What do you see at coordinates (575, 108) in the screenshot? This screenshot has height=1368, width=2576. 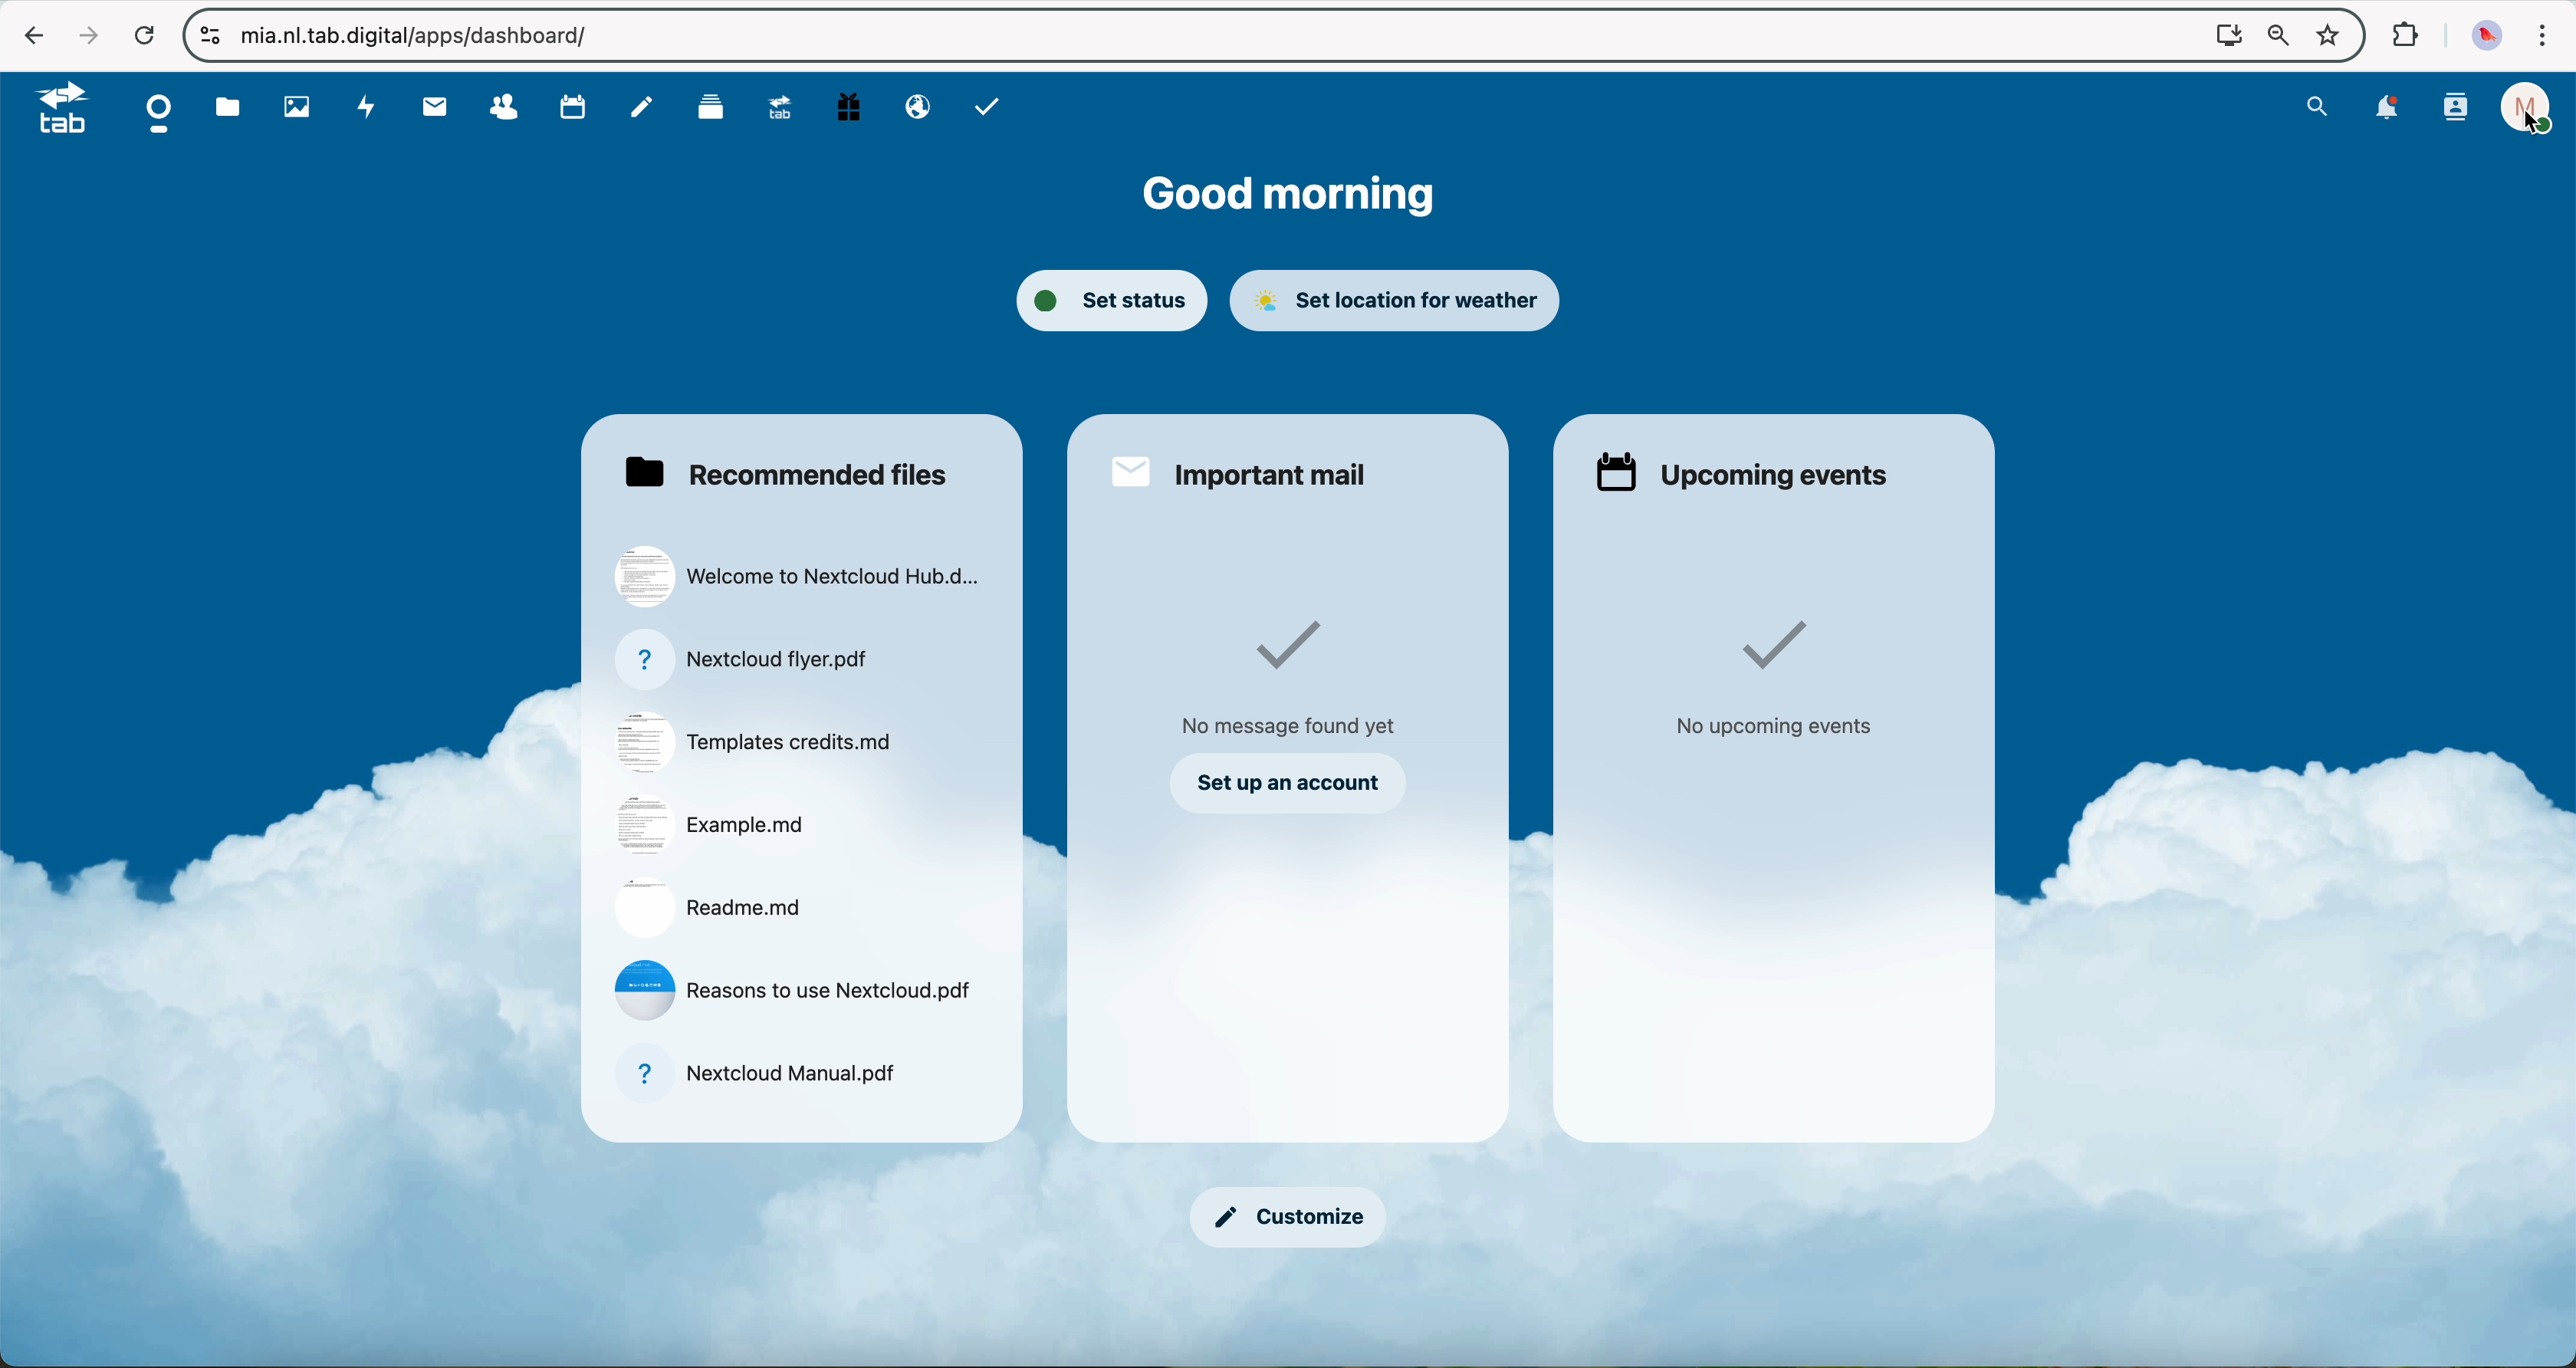 I see `calendar` at bounding box center [575, 108].